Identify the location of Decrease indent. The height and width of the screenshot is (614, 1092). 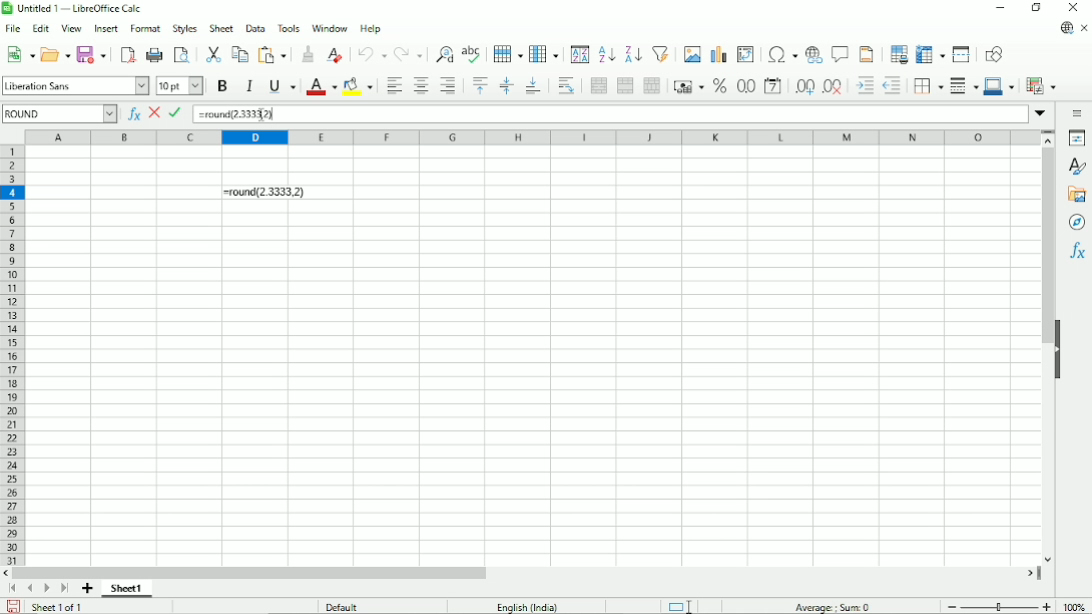
(893, 86).